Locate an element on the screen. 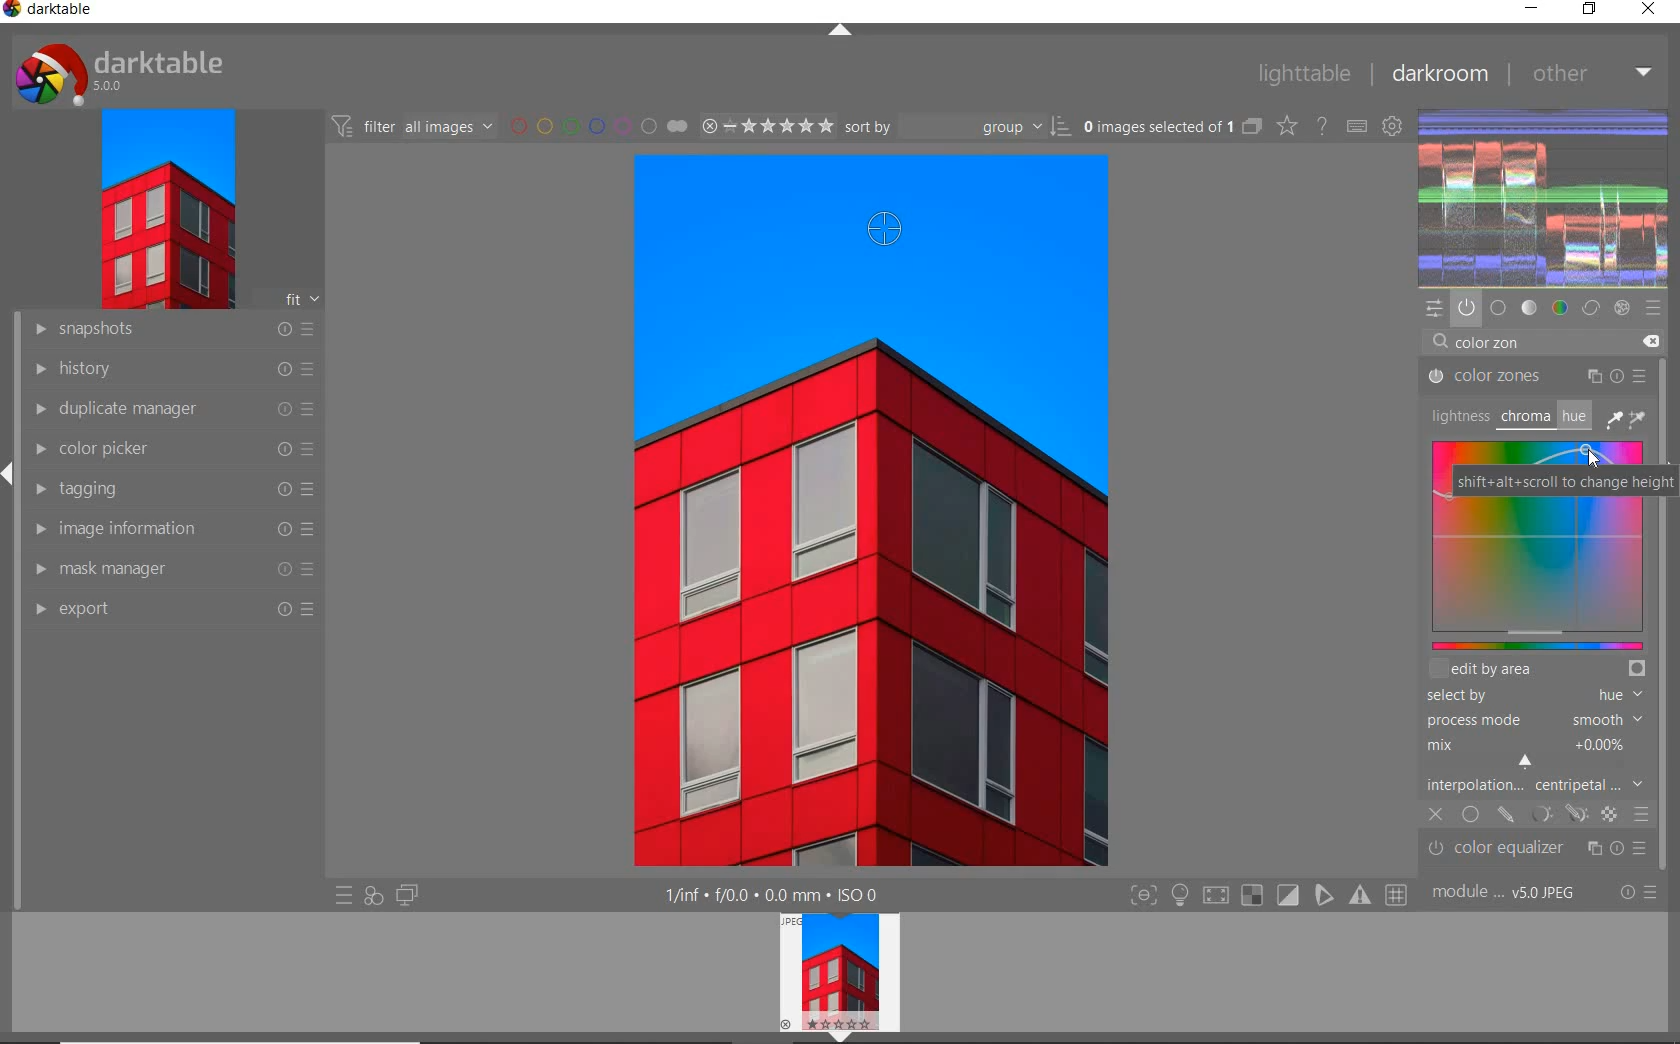  PICKER TOOLS is located at coordinates (1628, 418).